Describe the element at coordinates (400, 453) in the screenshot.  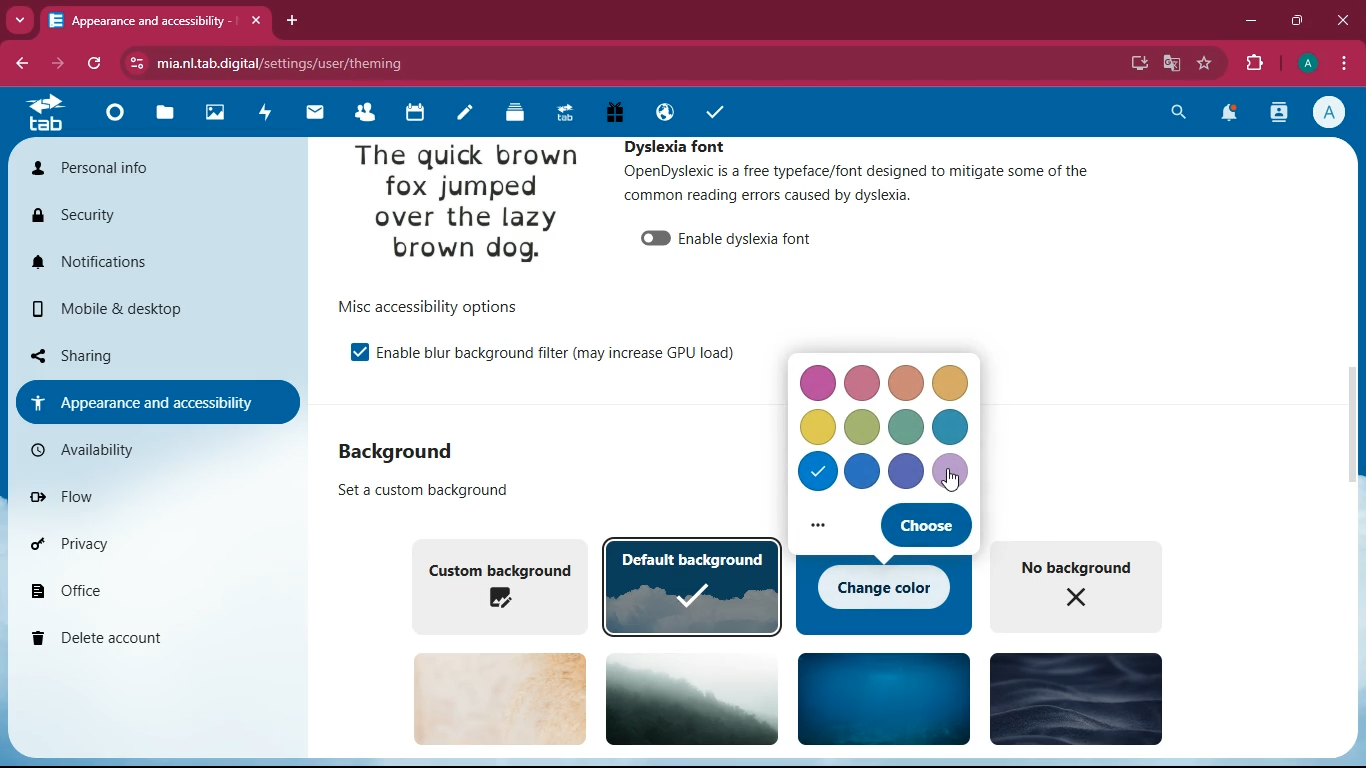
I see `background` at that location.